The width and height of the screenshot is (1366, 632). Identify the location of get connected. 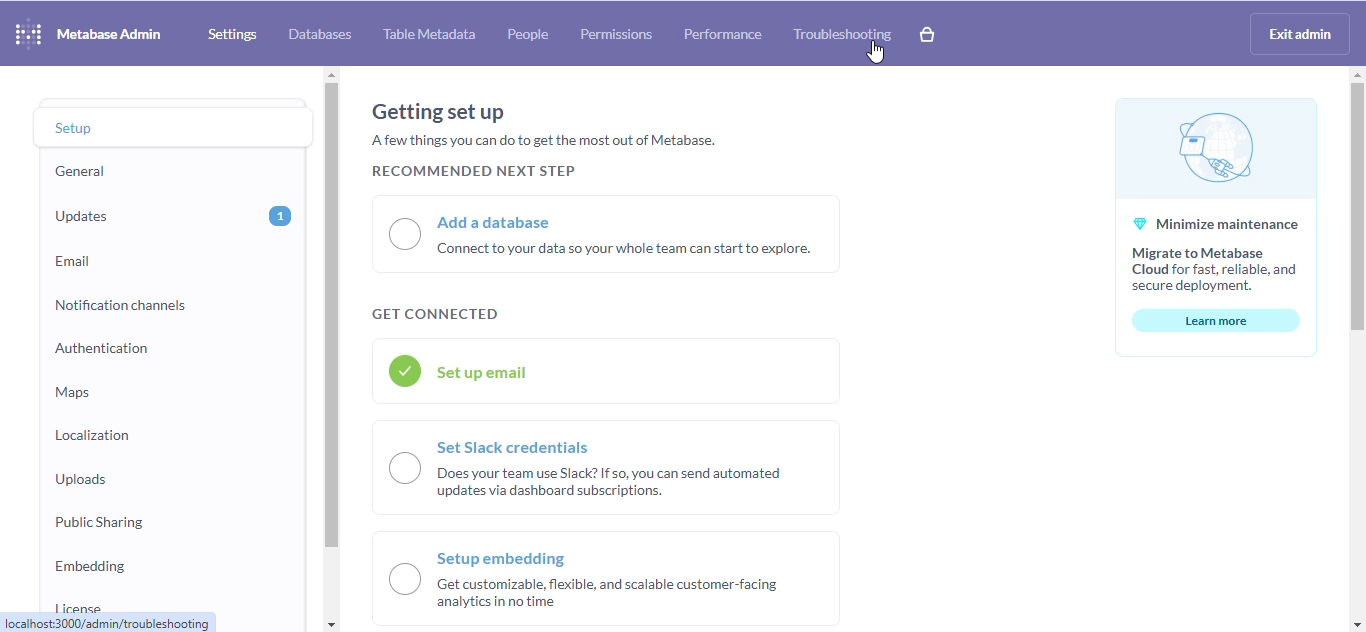
(434, 315).